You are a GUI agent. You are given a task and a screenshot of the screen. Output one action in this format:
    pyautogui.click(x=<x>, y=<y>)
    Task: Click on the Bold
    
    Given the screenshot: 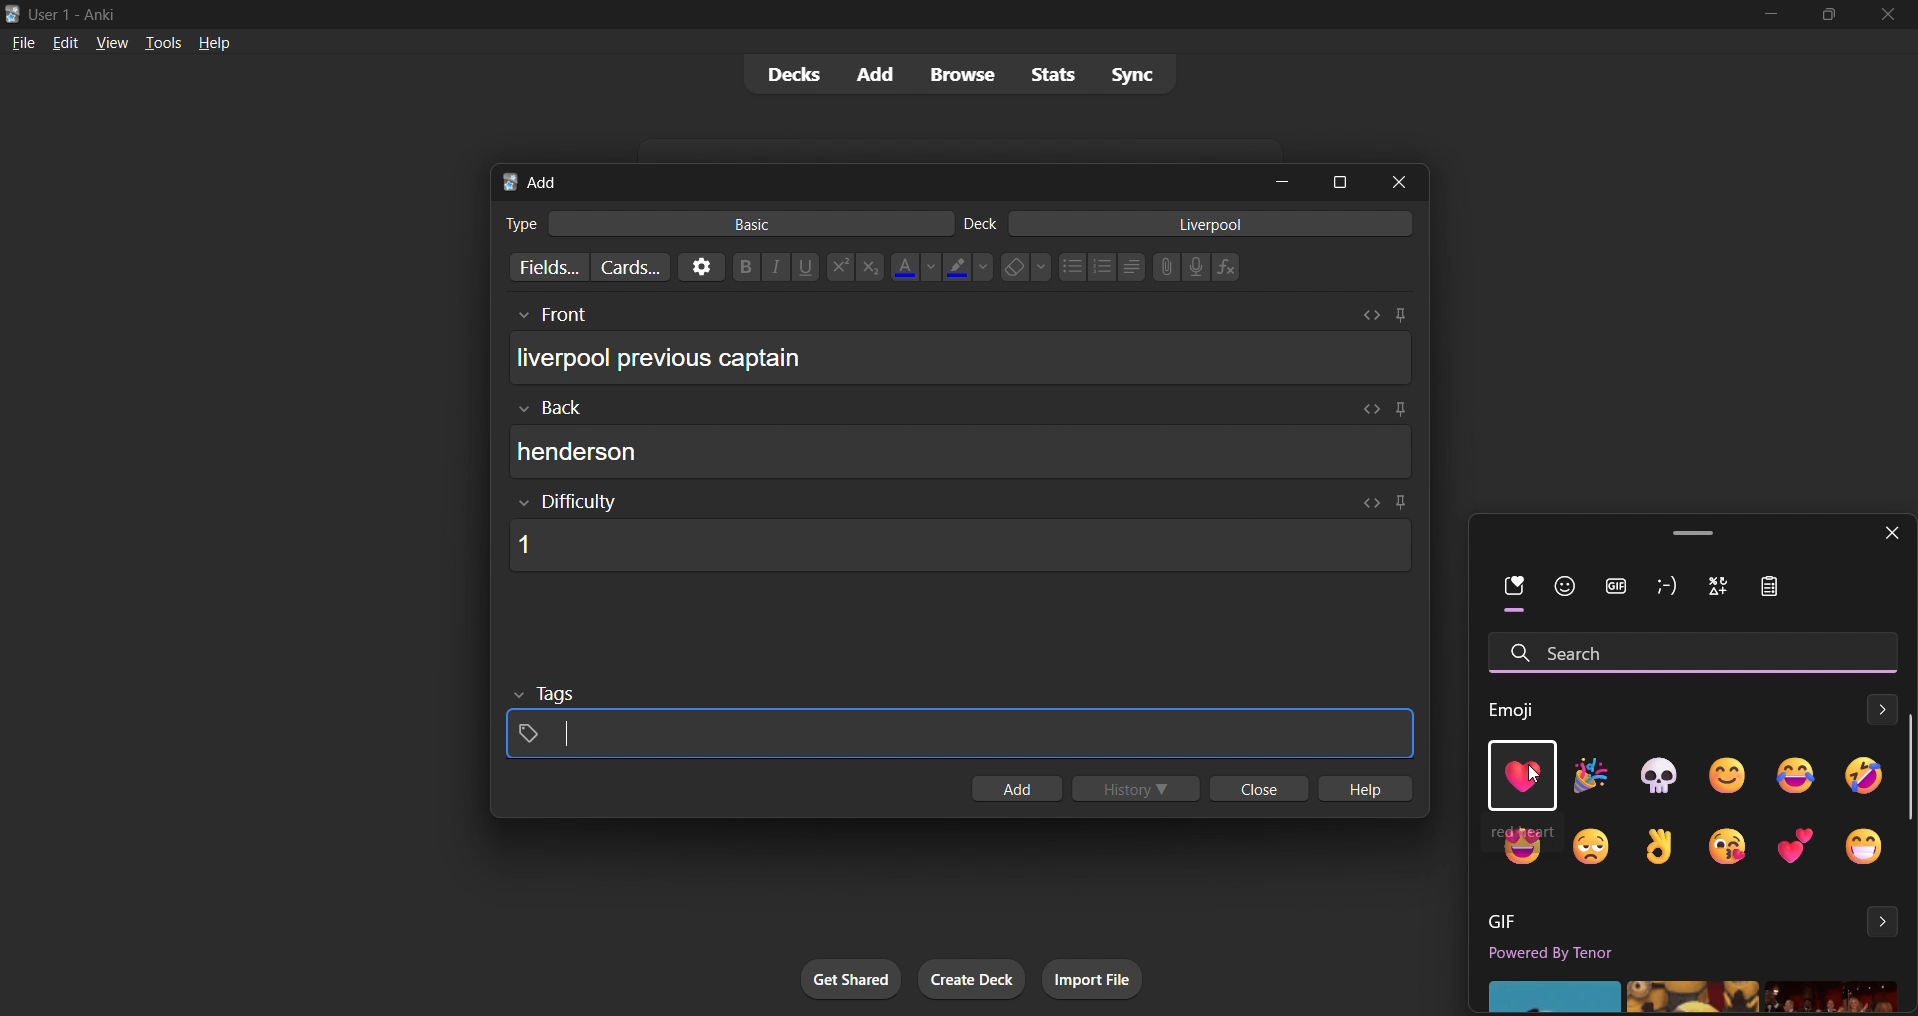 What is the action you would take?
    pyautogui.click(x=745, y=265)
    